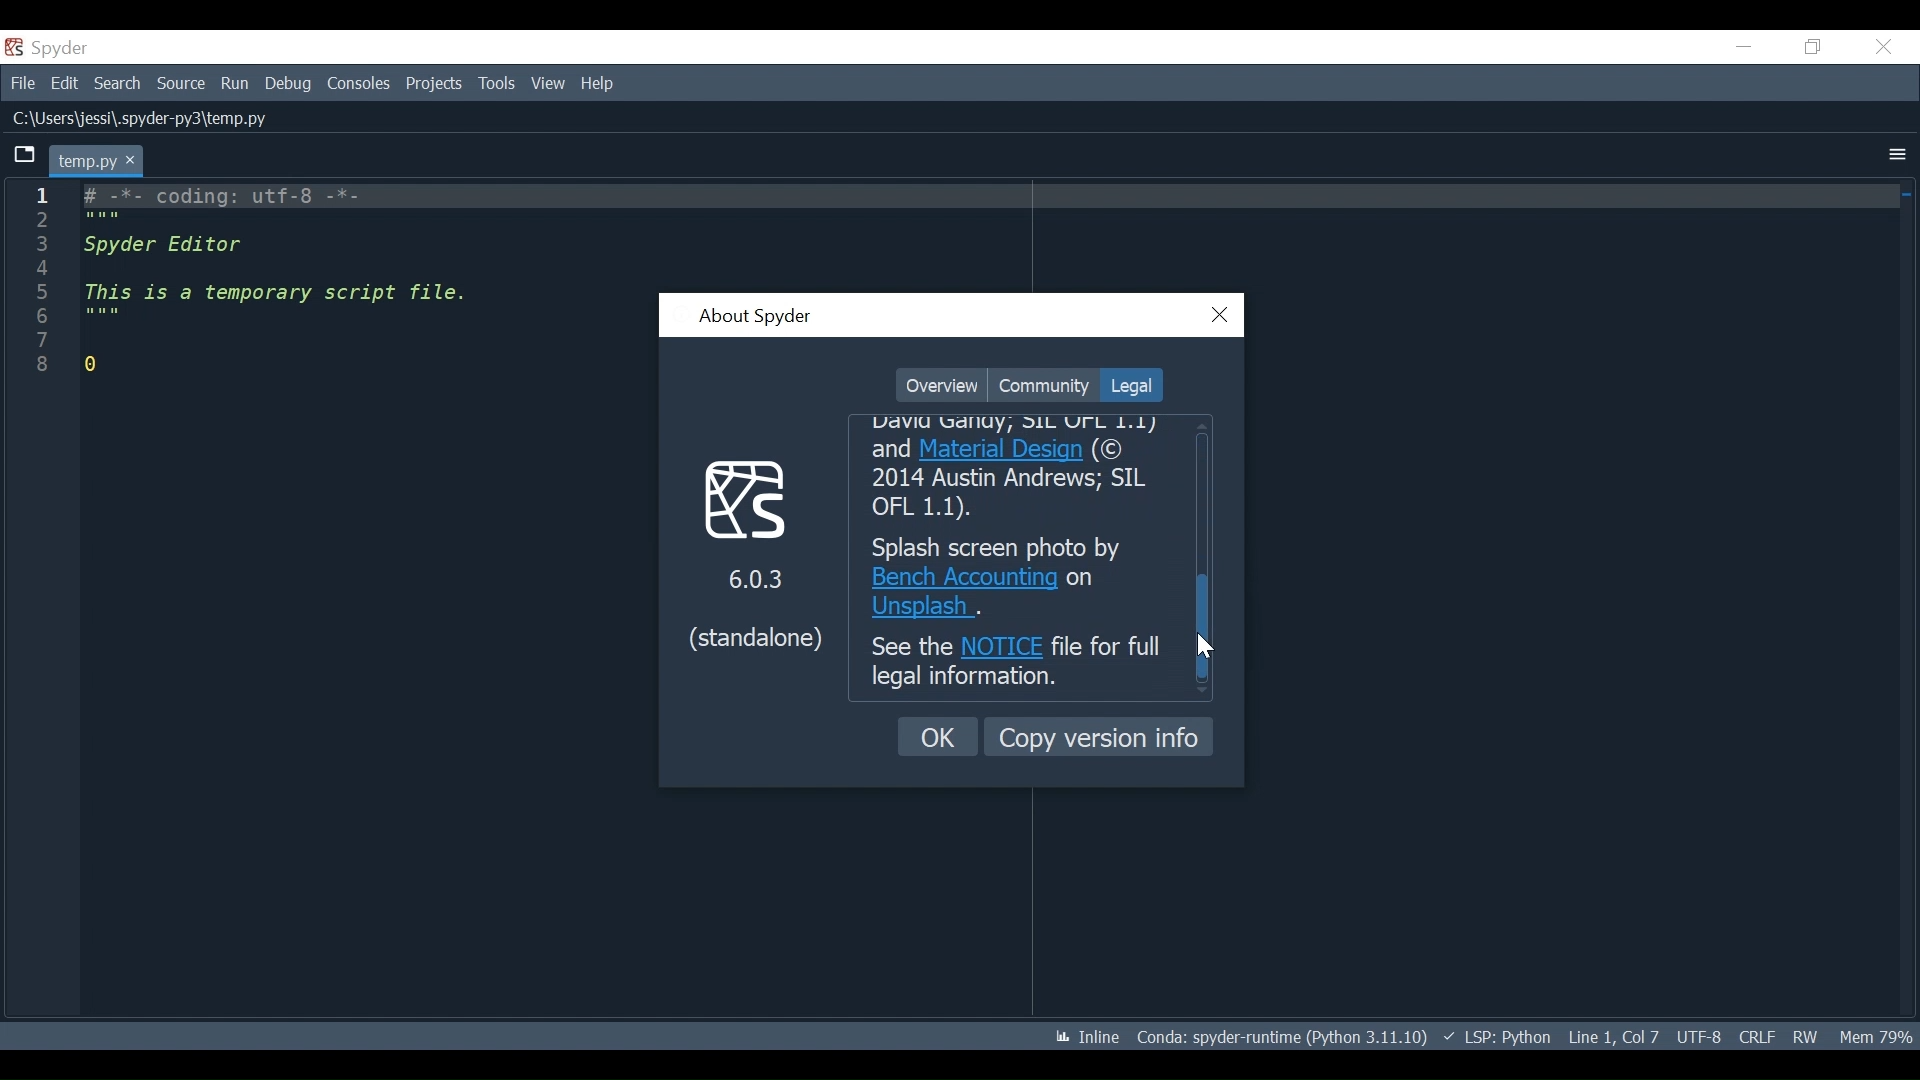 The width and height of the screenshot is (1920, 1080). I want to click on About Spyder, so click(754, 318).